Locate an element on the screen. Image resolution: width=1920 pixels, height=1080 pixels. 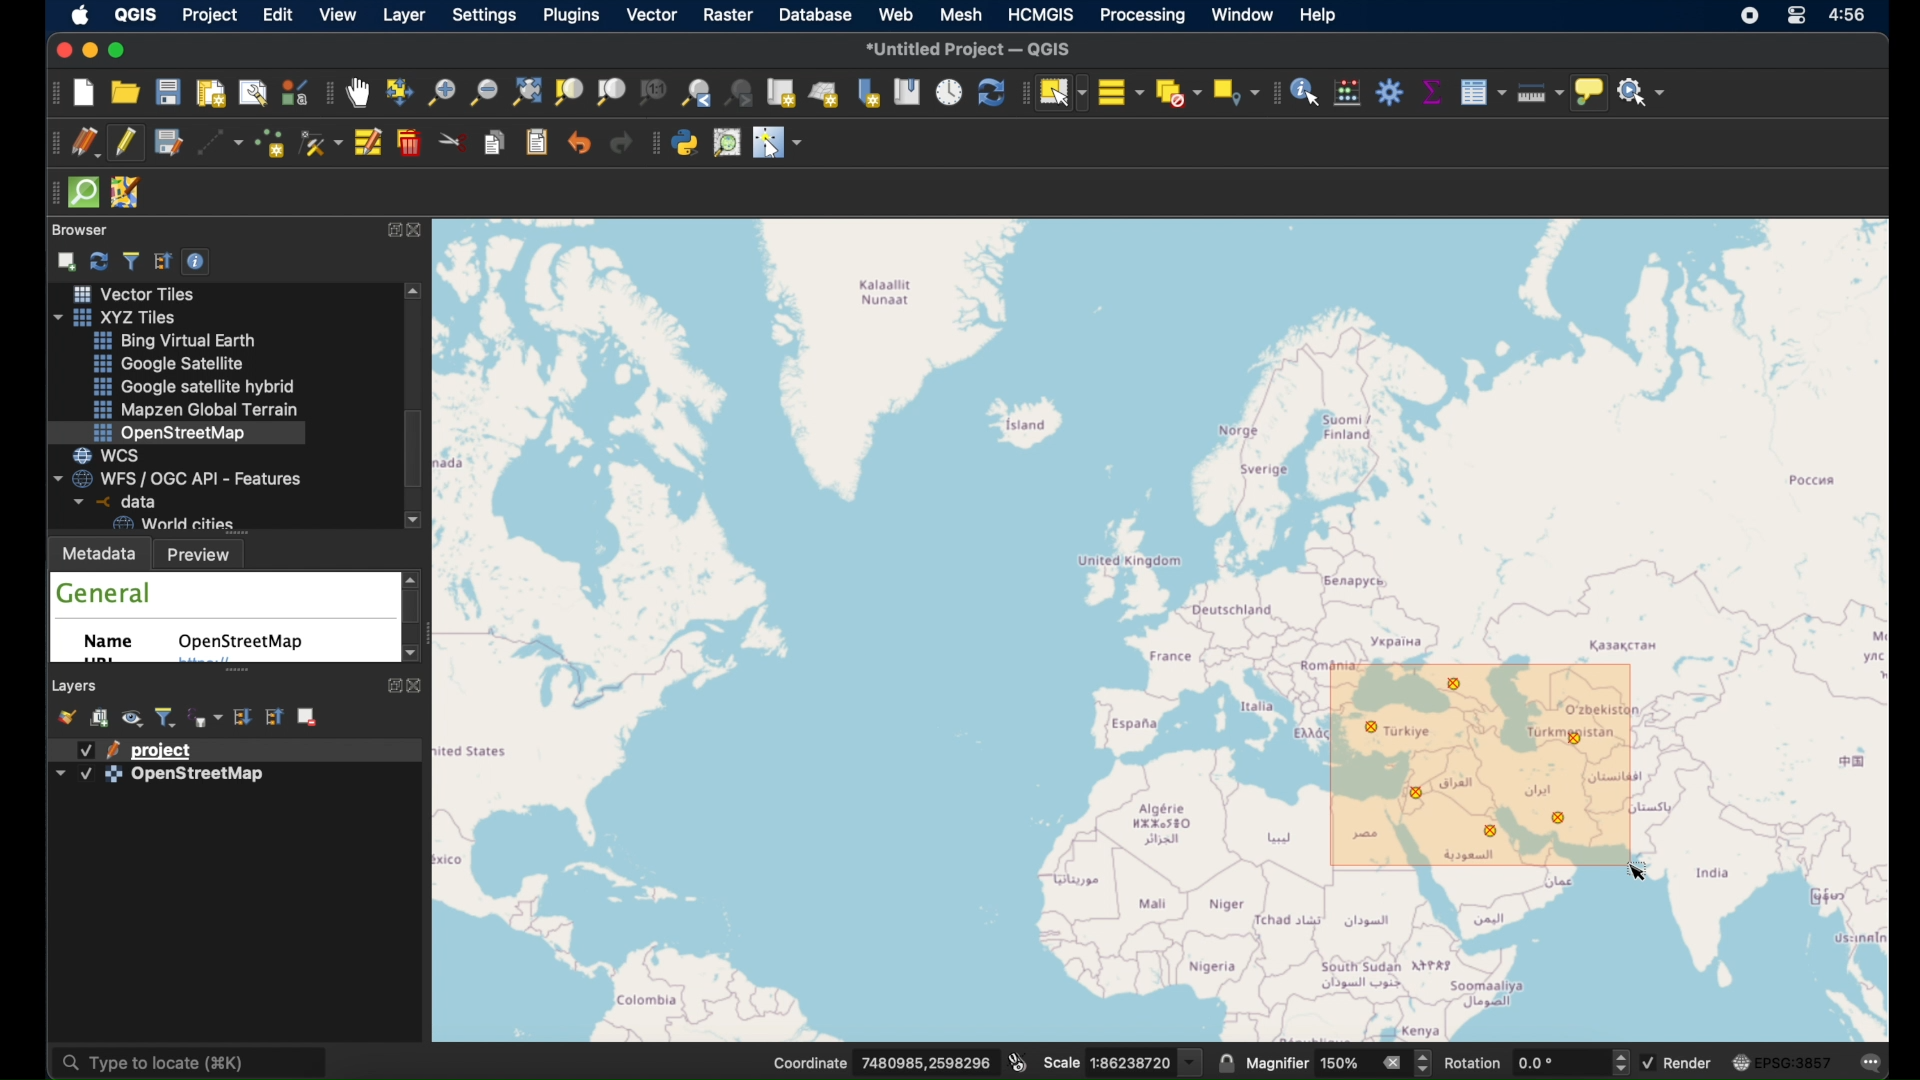
zoom full is located at coordinates (525, 91).